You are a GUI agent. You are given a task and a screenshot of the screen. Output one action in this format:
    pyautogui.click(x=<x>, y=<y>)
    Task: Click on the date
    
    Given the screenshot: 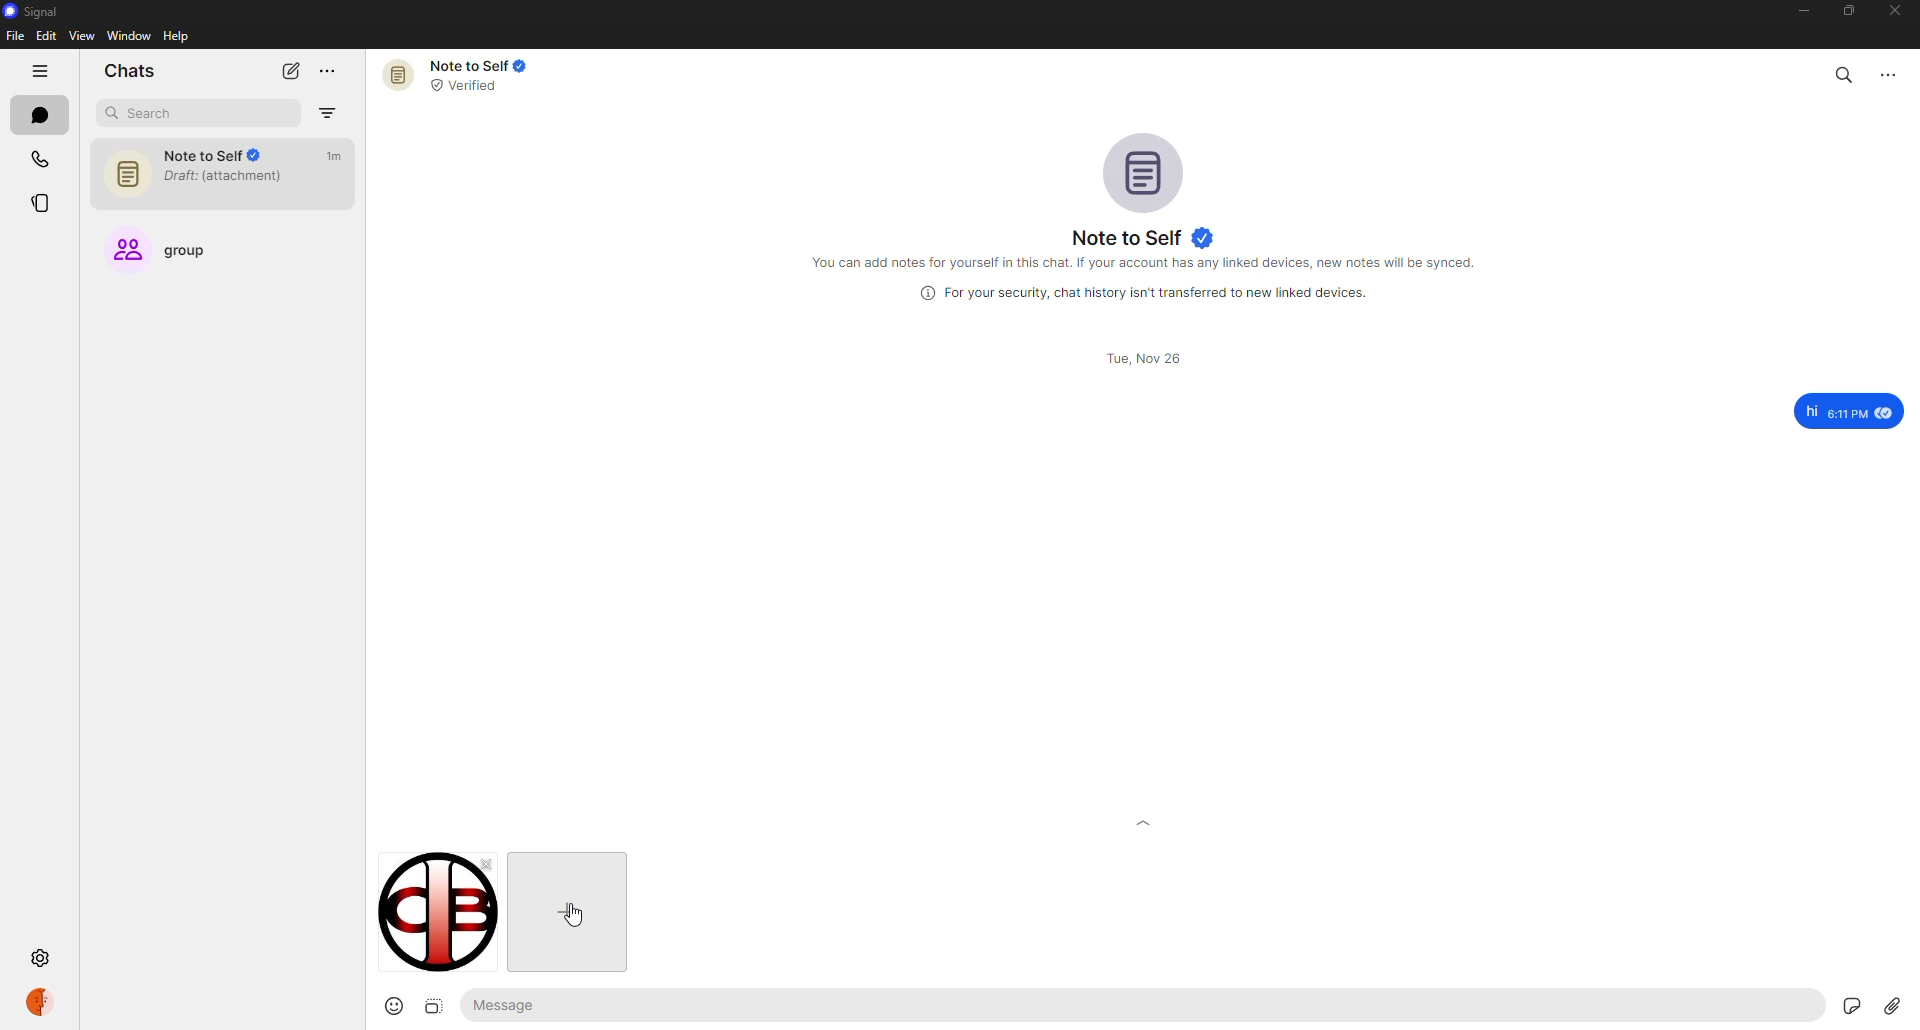 What is the action you would take?
    pyautogui.click(x=1141, y=358)
    